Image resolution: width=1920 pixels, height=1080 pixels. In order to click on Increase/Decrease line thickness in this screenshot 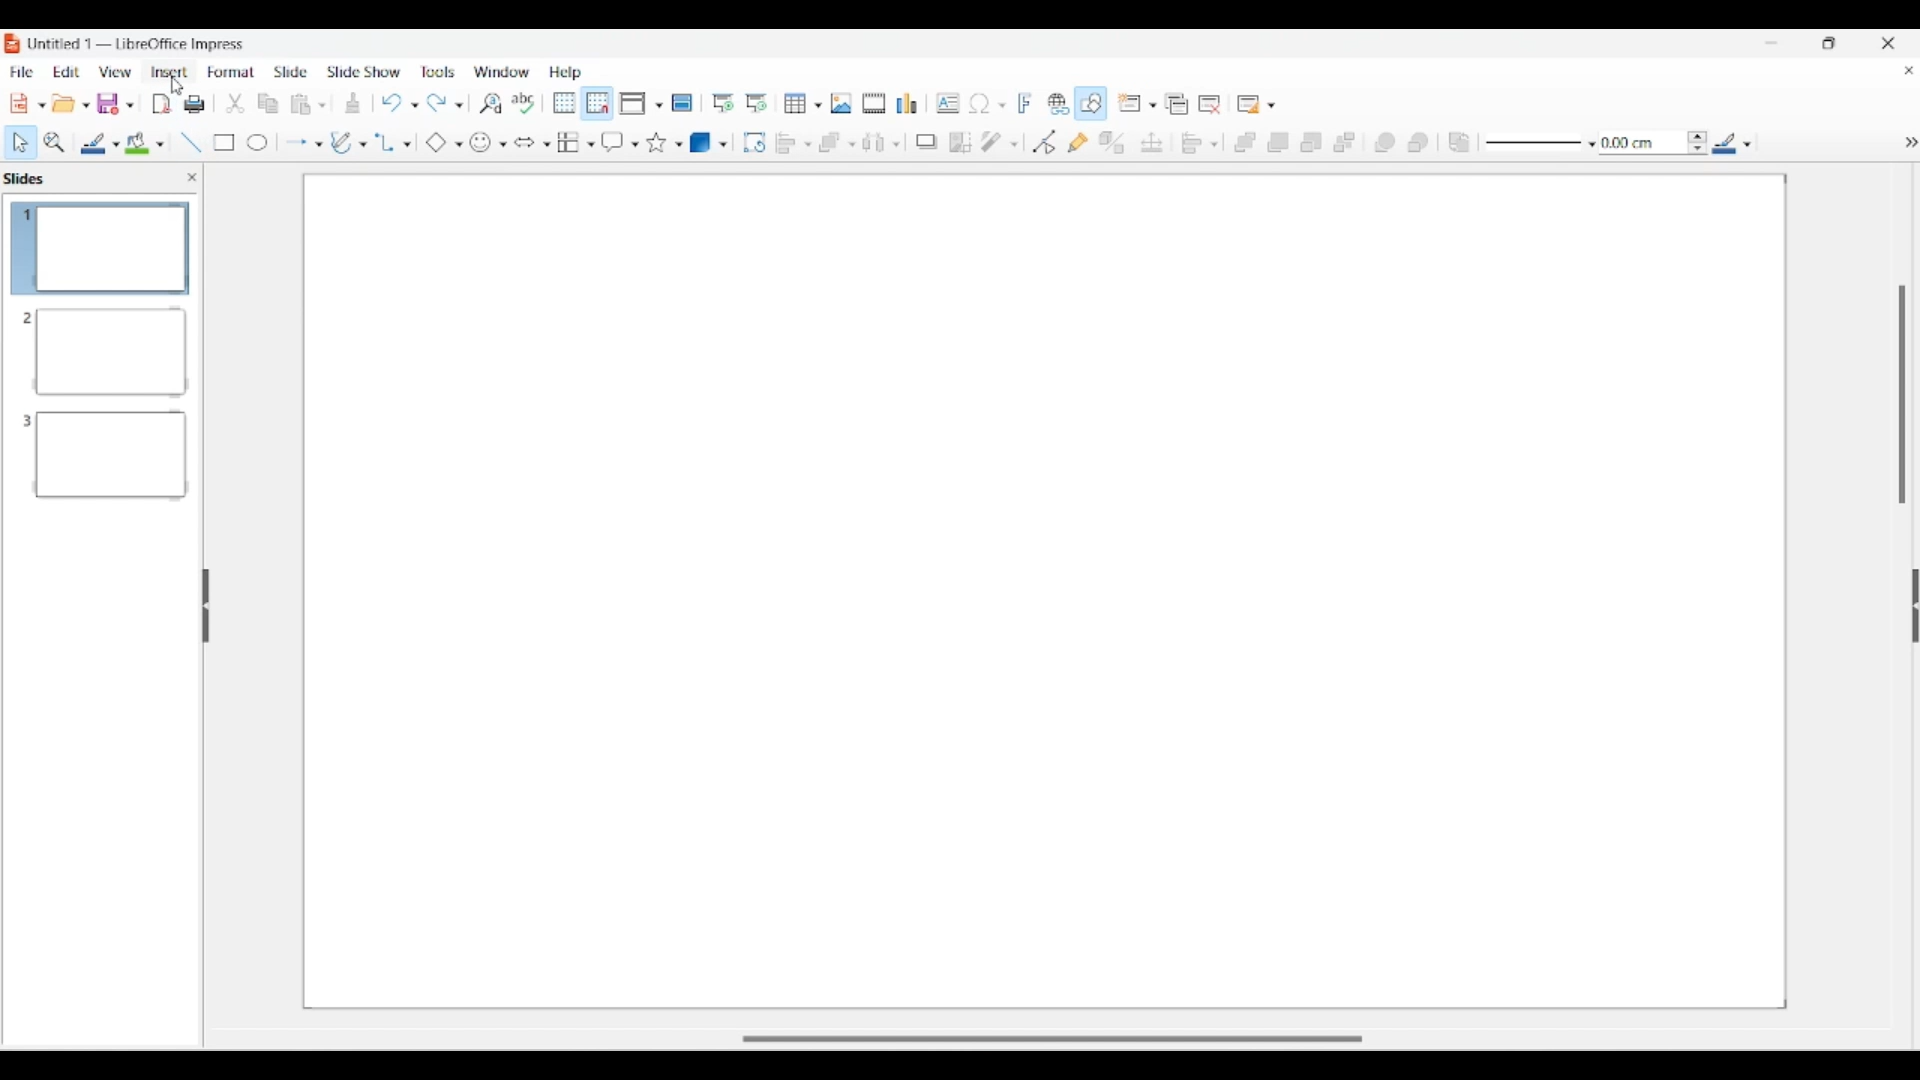, I will do `click(1698, 142)`.